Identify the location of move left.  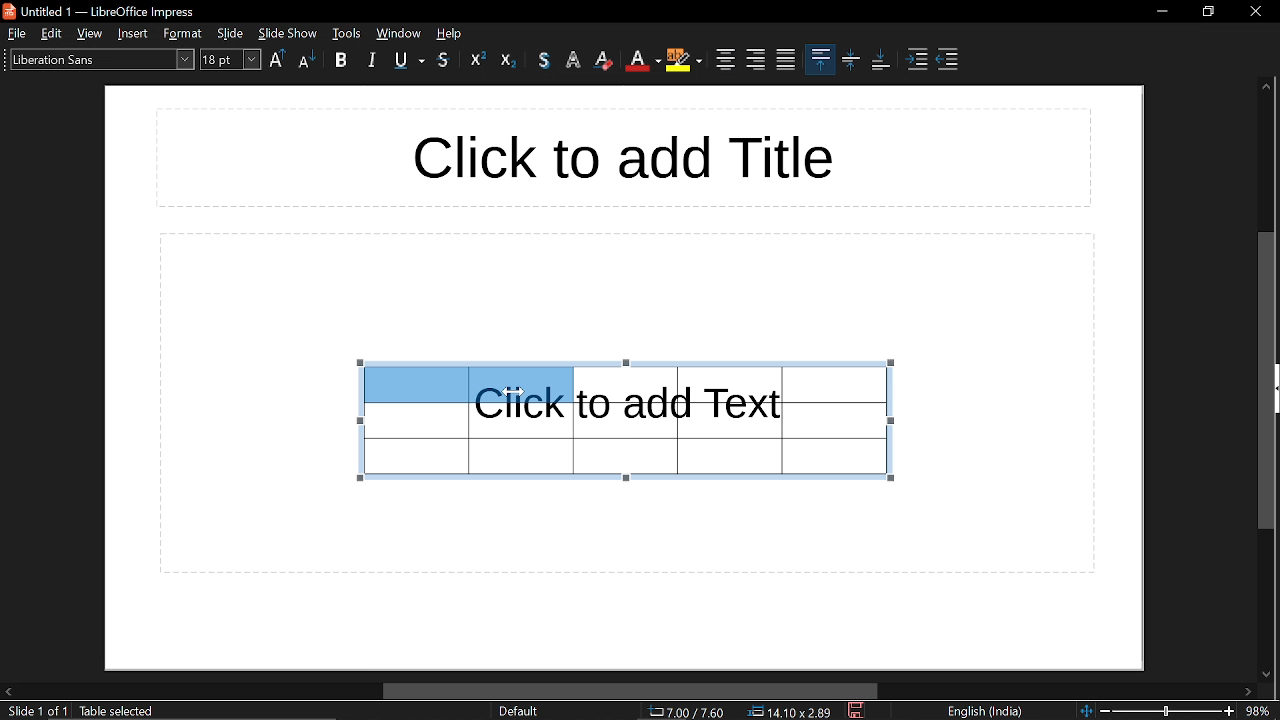
(8, 690).